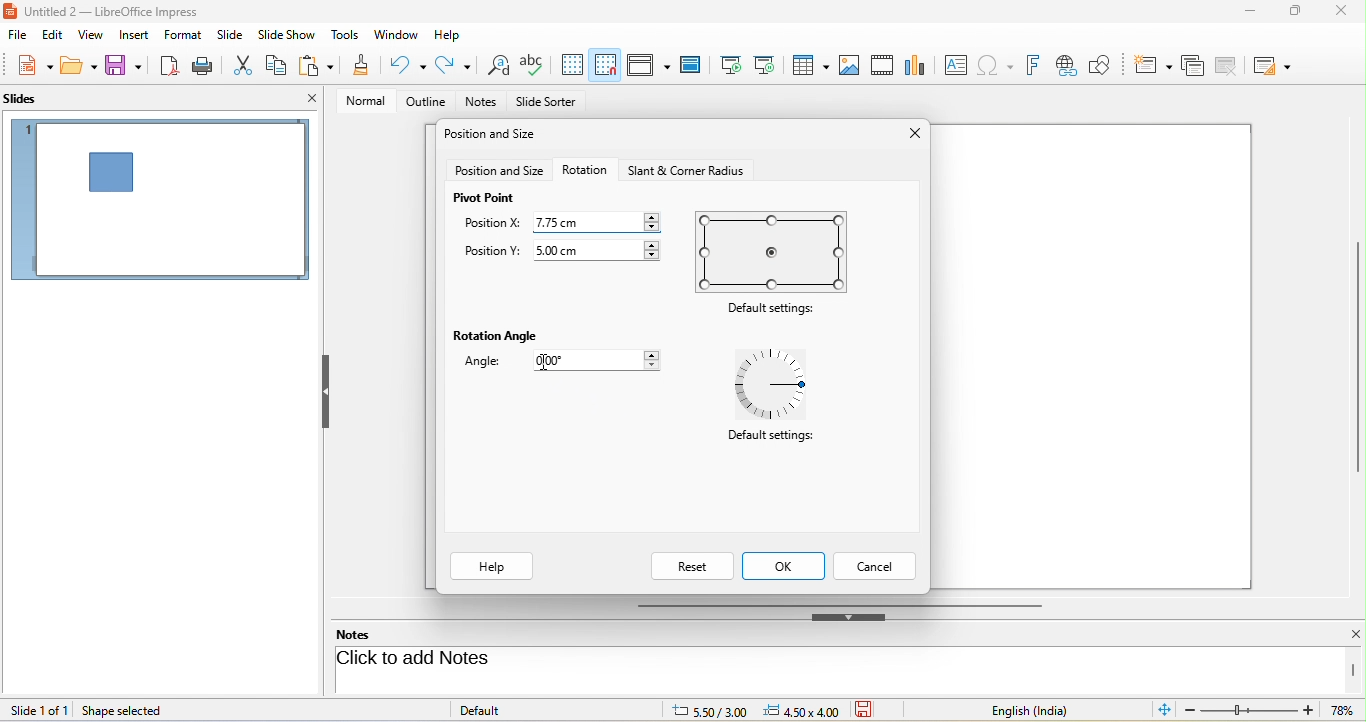 The image size is (1366, 722). What do you see at coordinates (885, 67) in the screenshot?
I see `audio or video` at bounding box center [885, 67].